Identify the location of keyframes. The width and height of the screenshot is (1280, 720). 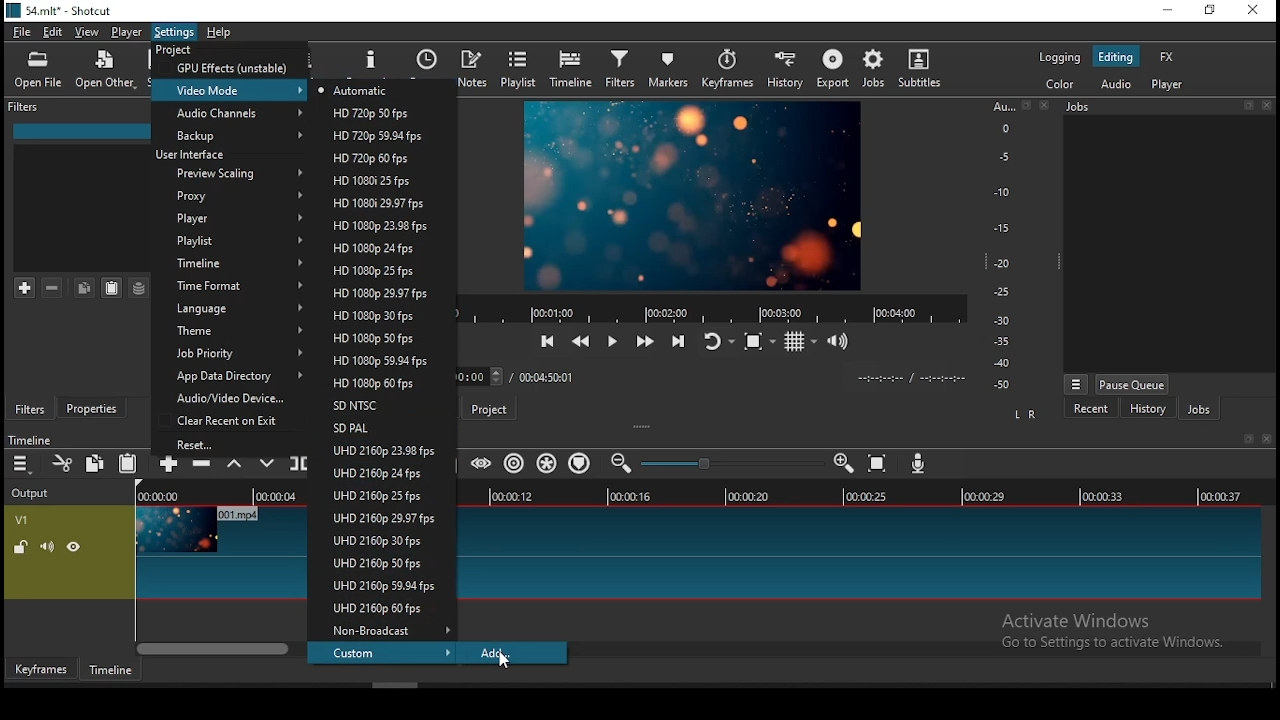
(727, 72).